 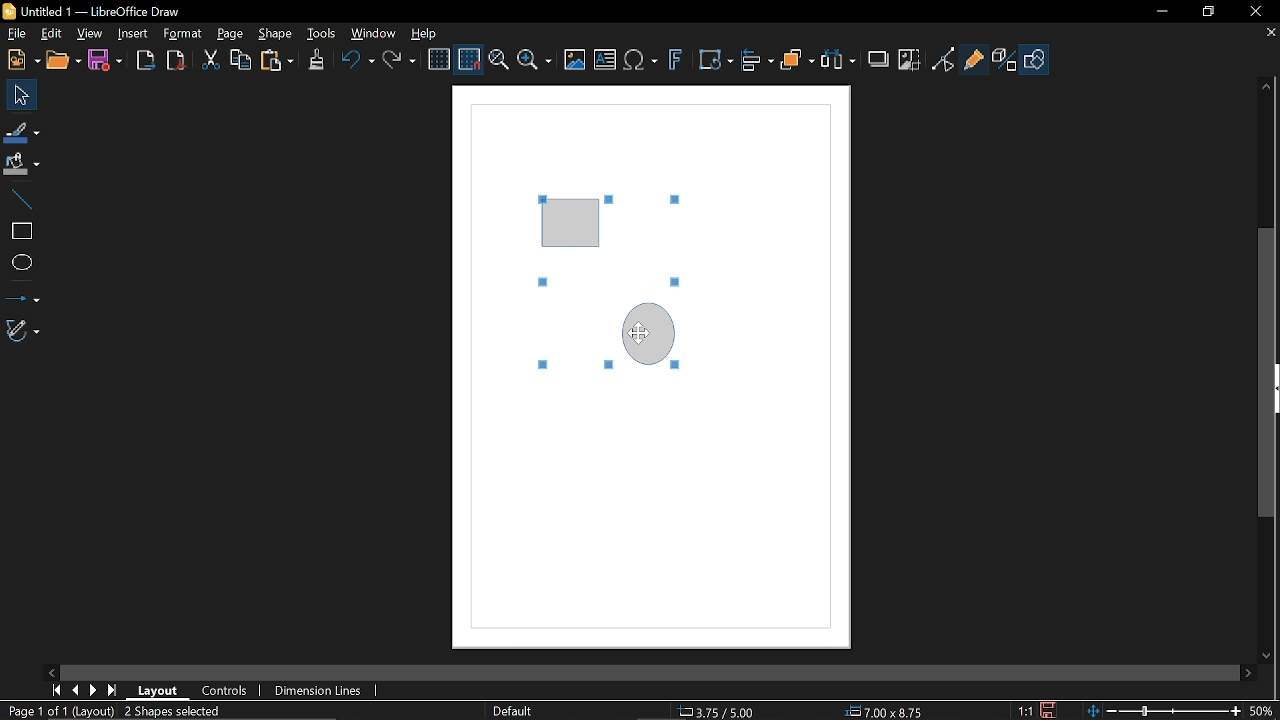 I want to click on Zoom and pan, so click(x=498, y=60).